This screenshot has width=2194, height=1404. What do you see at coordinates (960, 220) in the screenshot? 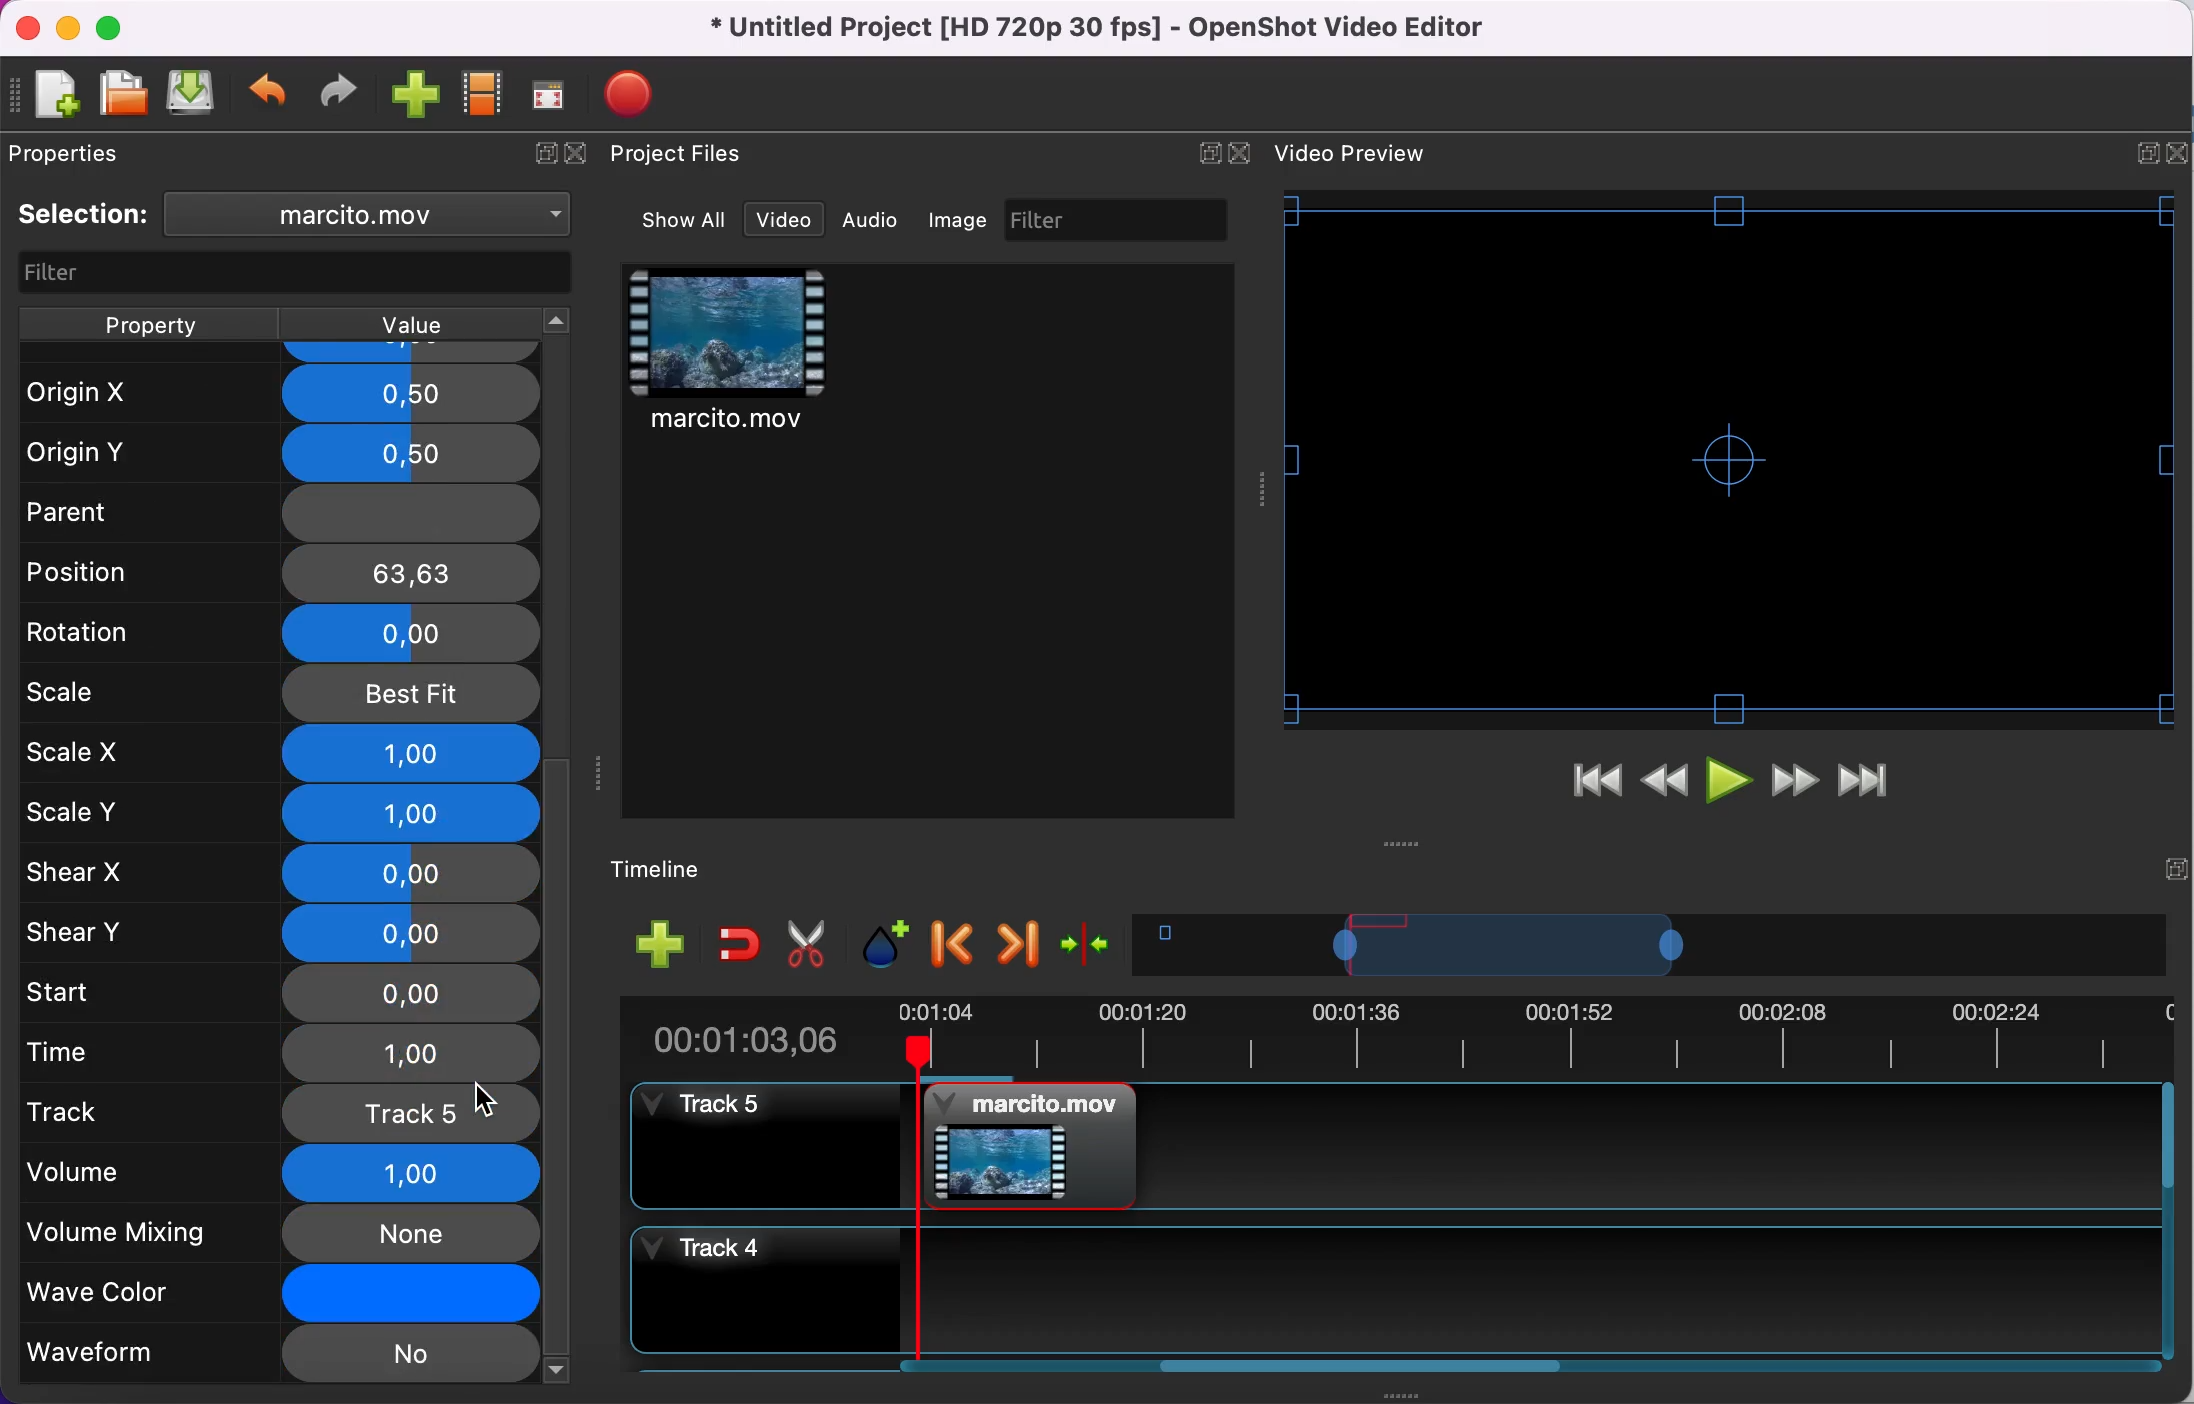
I see `image` at bounding box center [960, 220].